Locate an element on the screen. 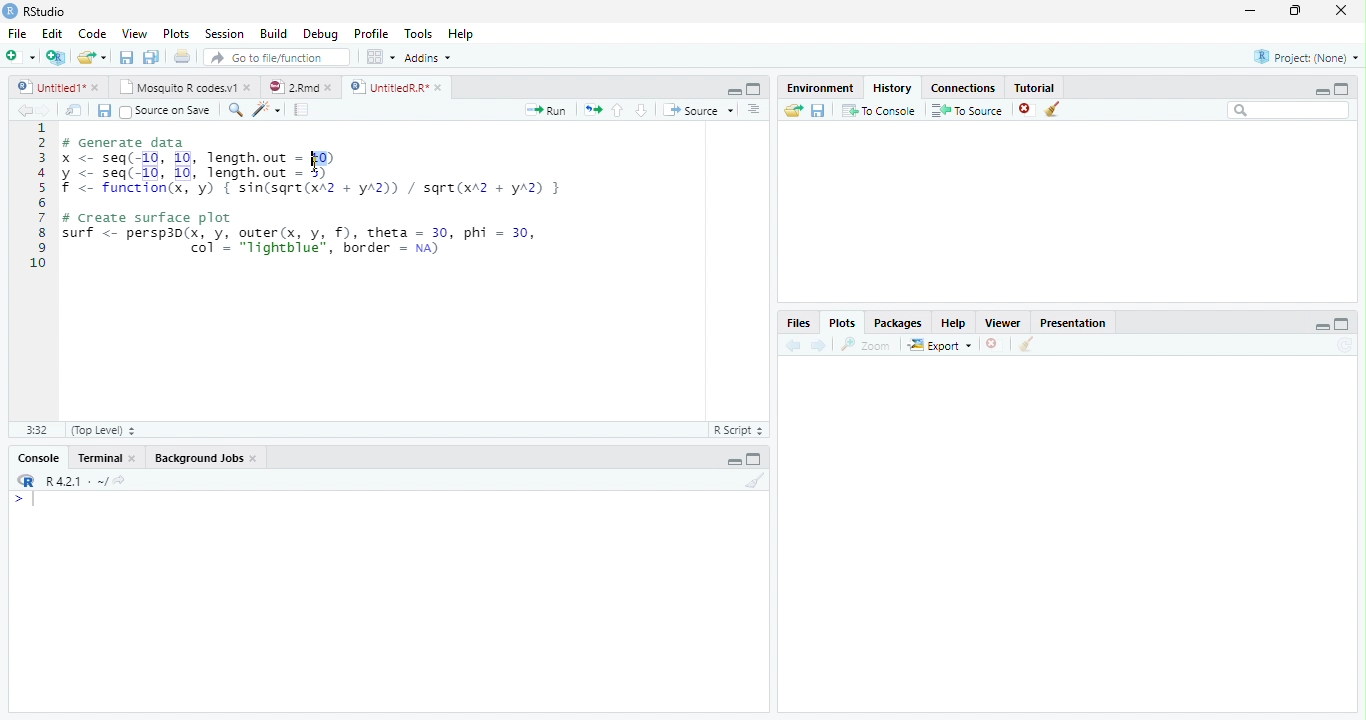  Profile is located at coordinates (372, 33).